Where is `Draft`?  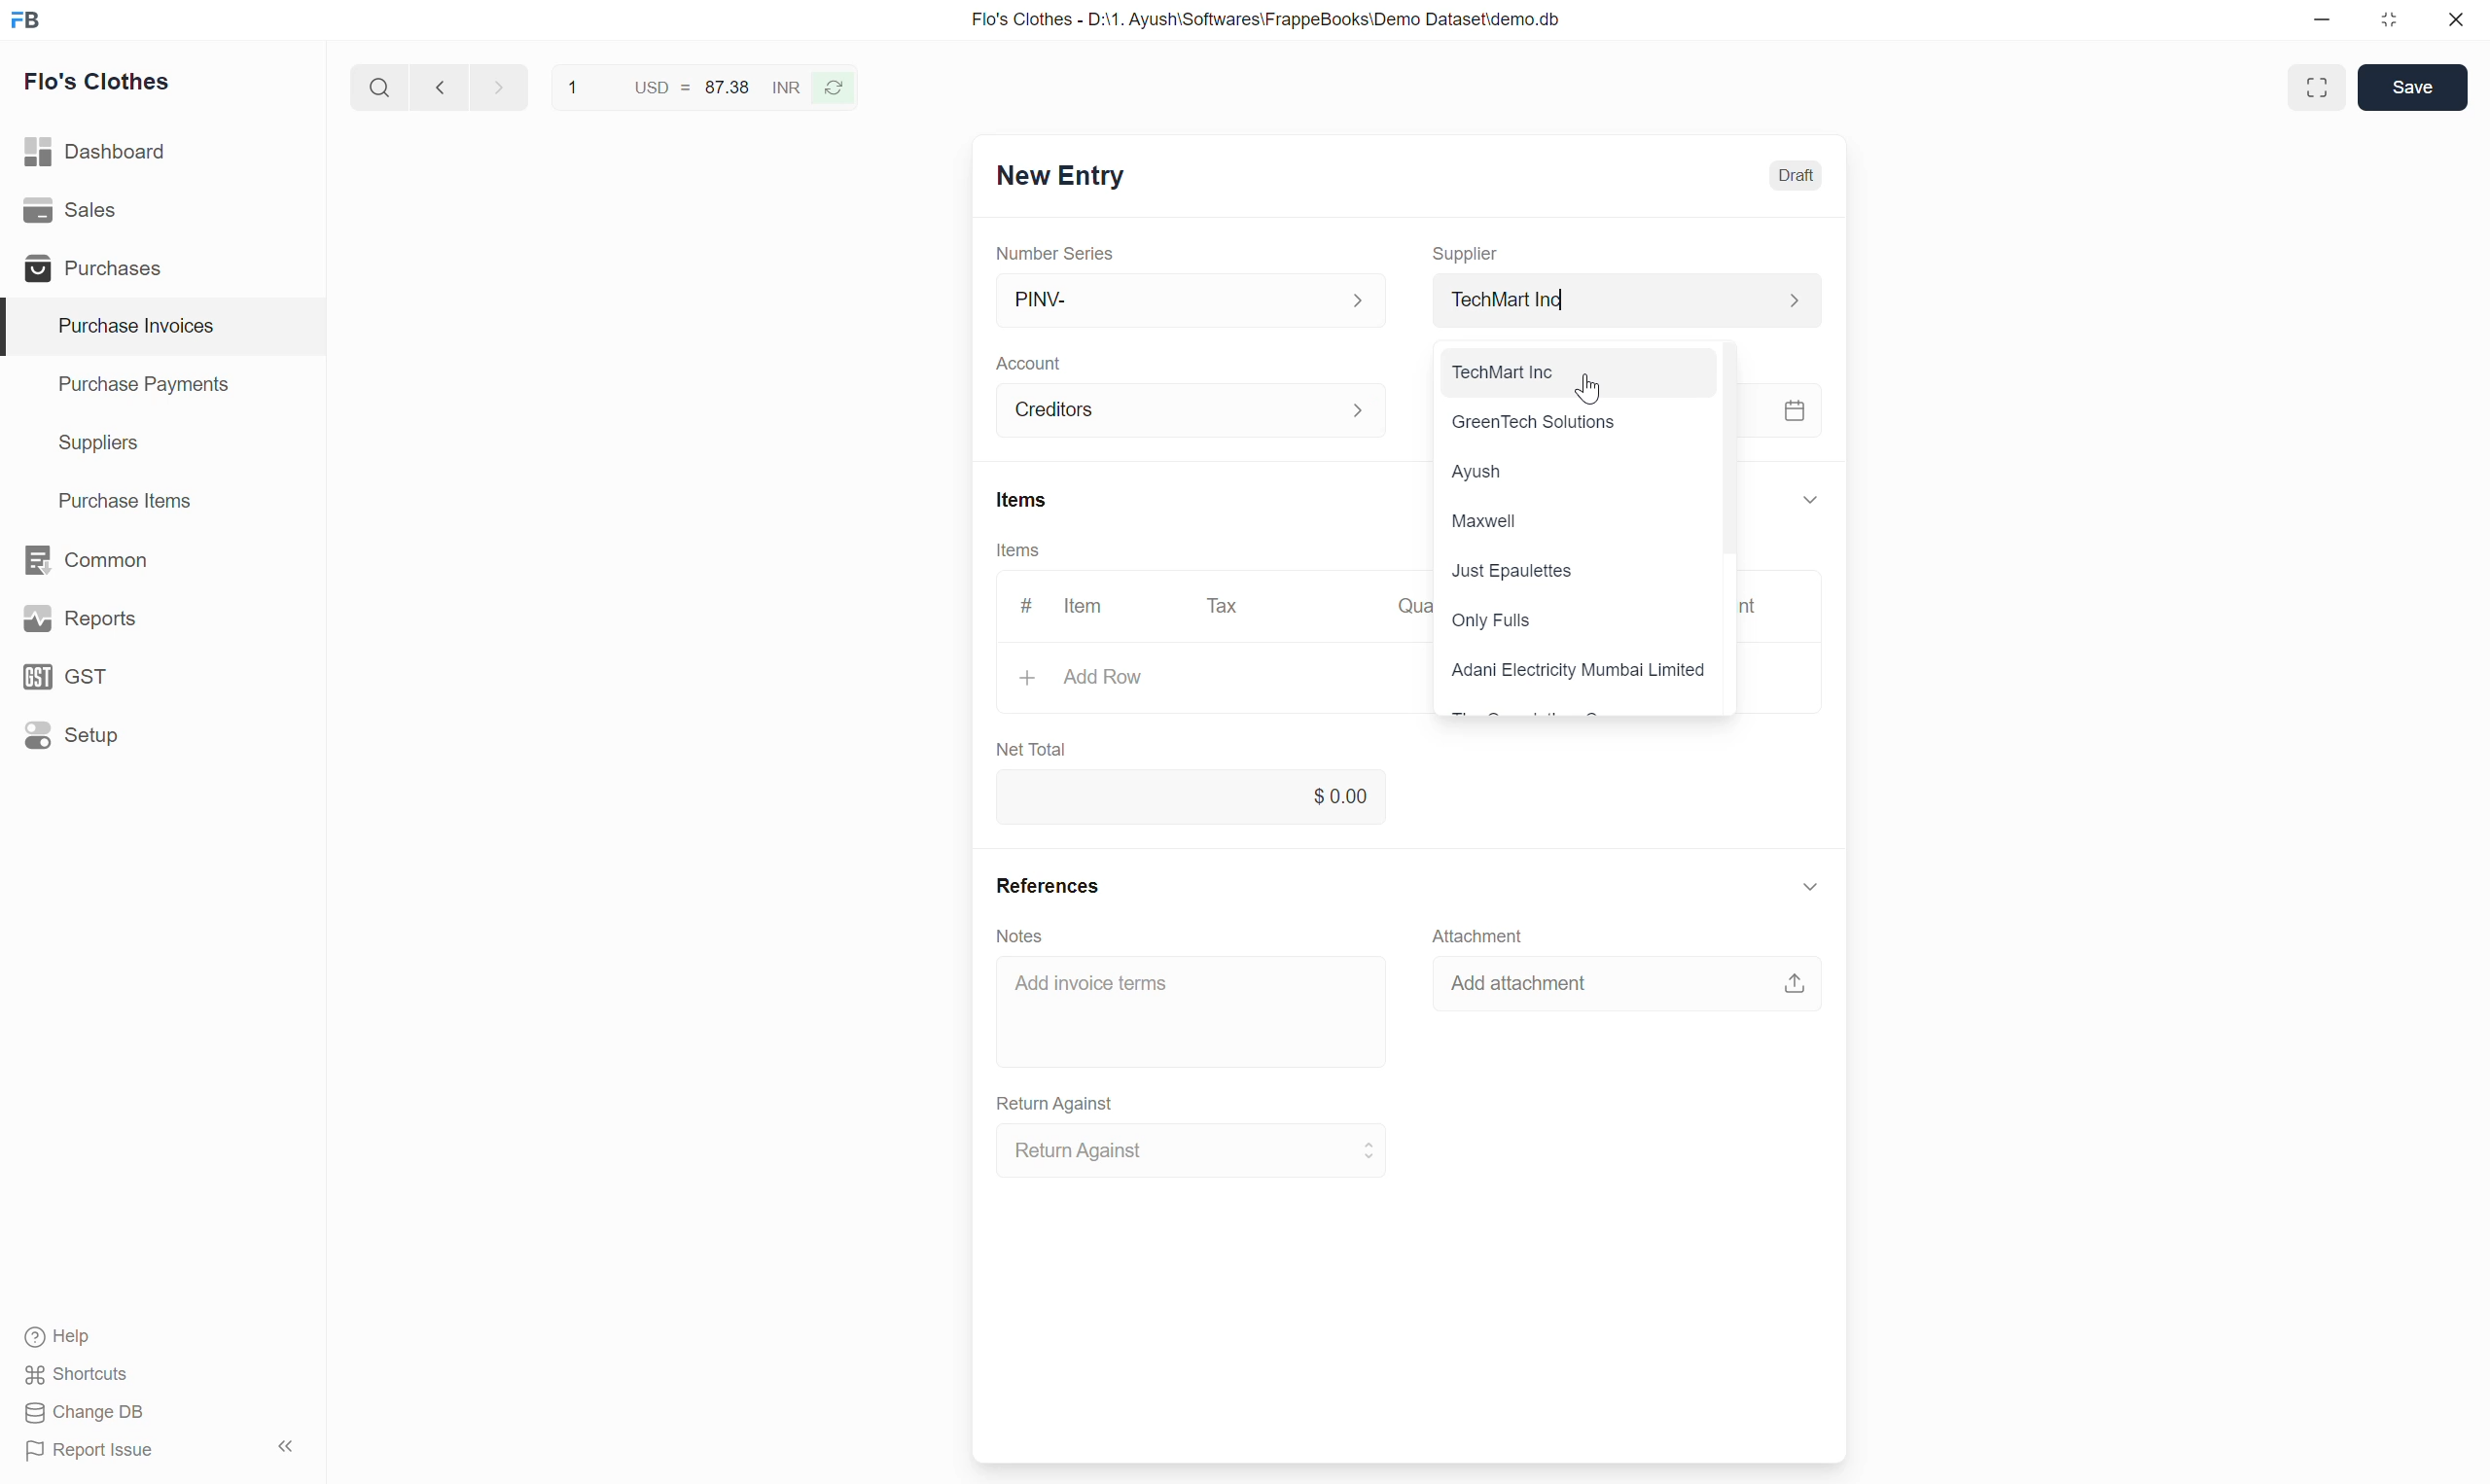
Draft is located at coordinates (1798, 177).